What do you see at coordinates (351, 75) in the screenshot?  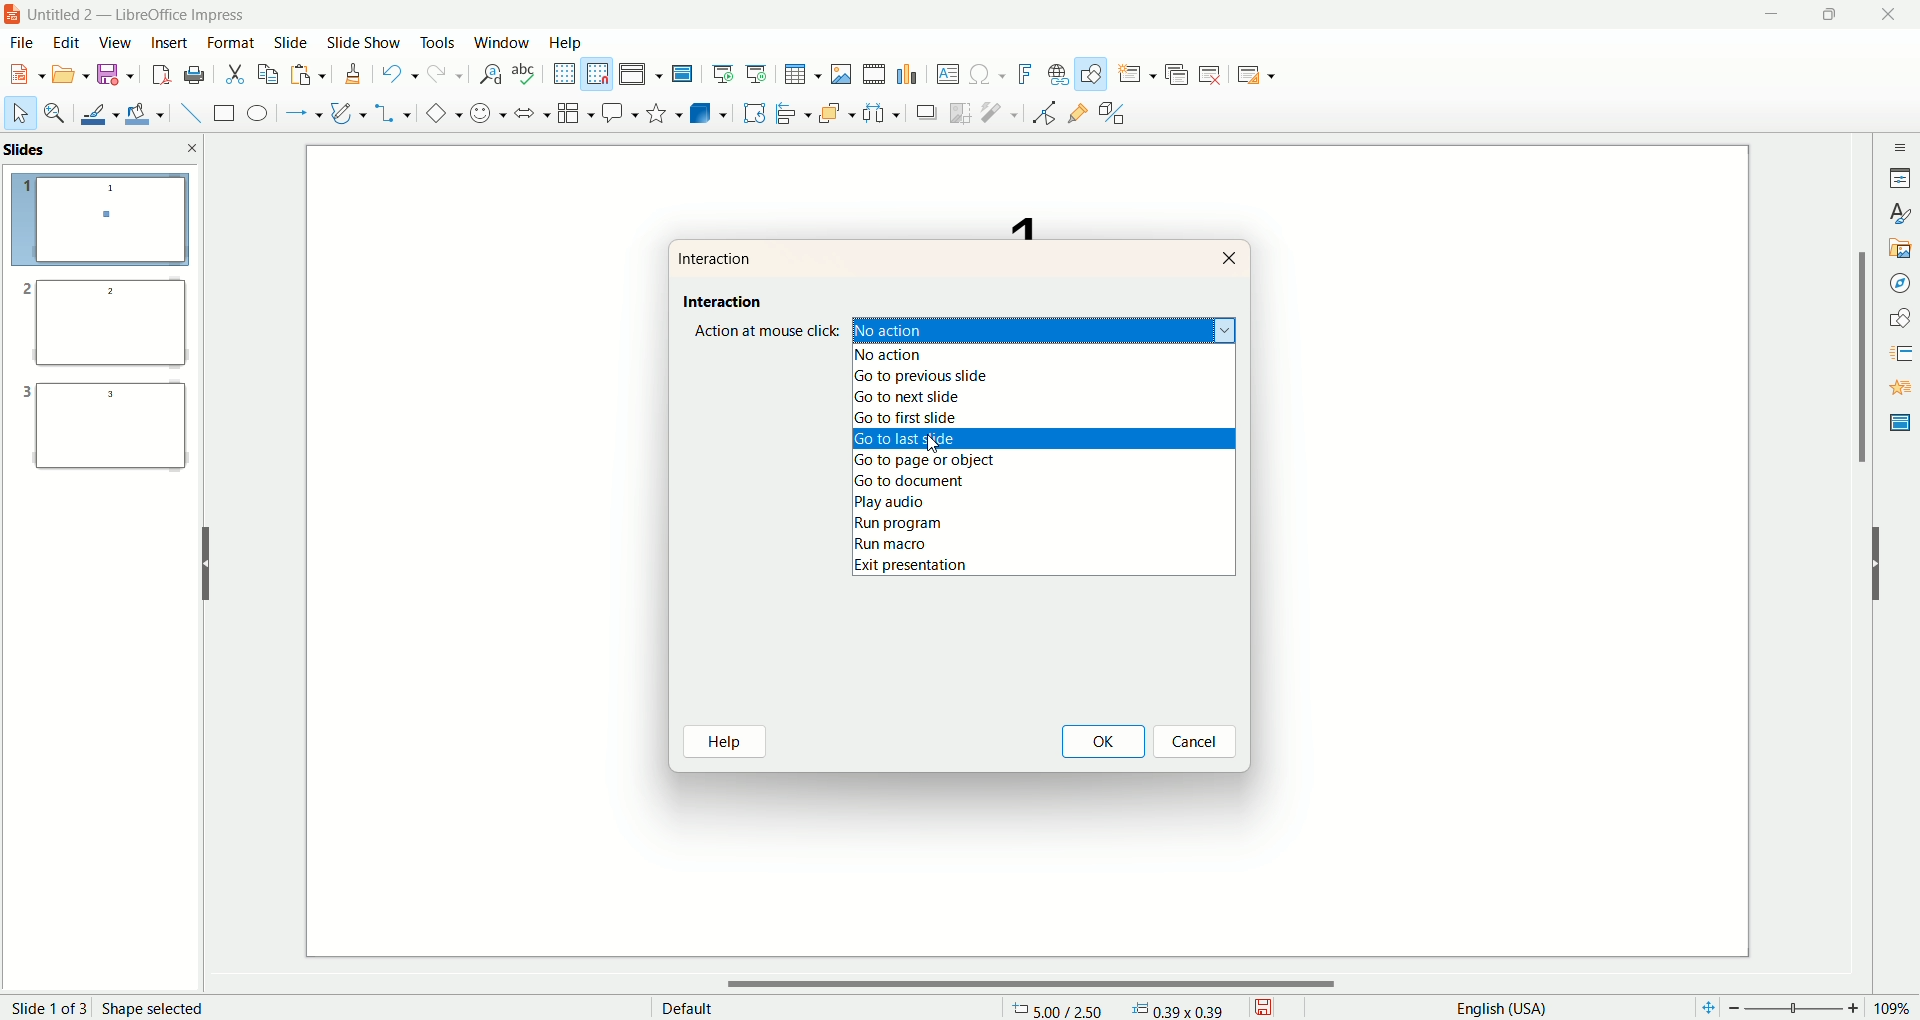 I see `clone formatting` at bounding box center [351, 75].